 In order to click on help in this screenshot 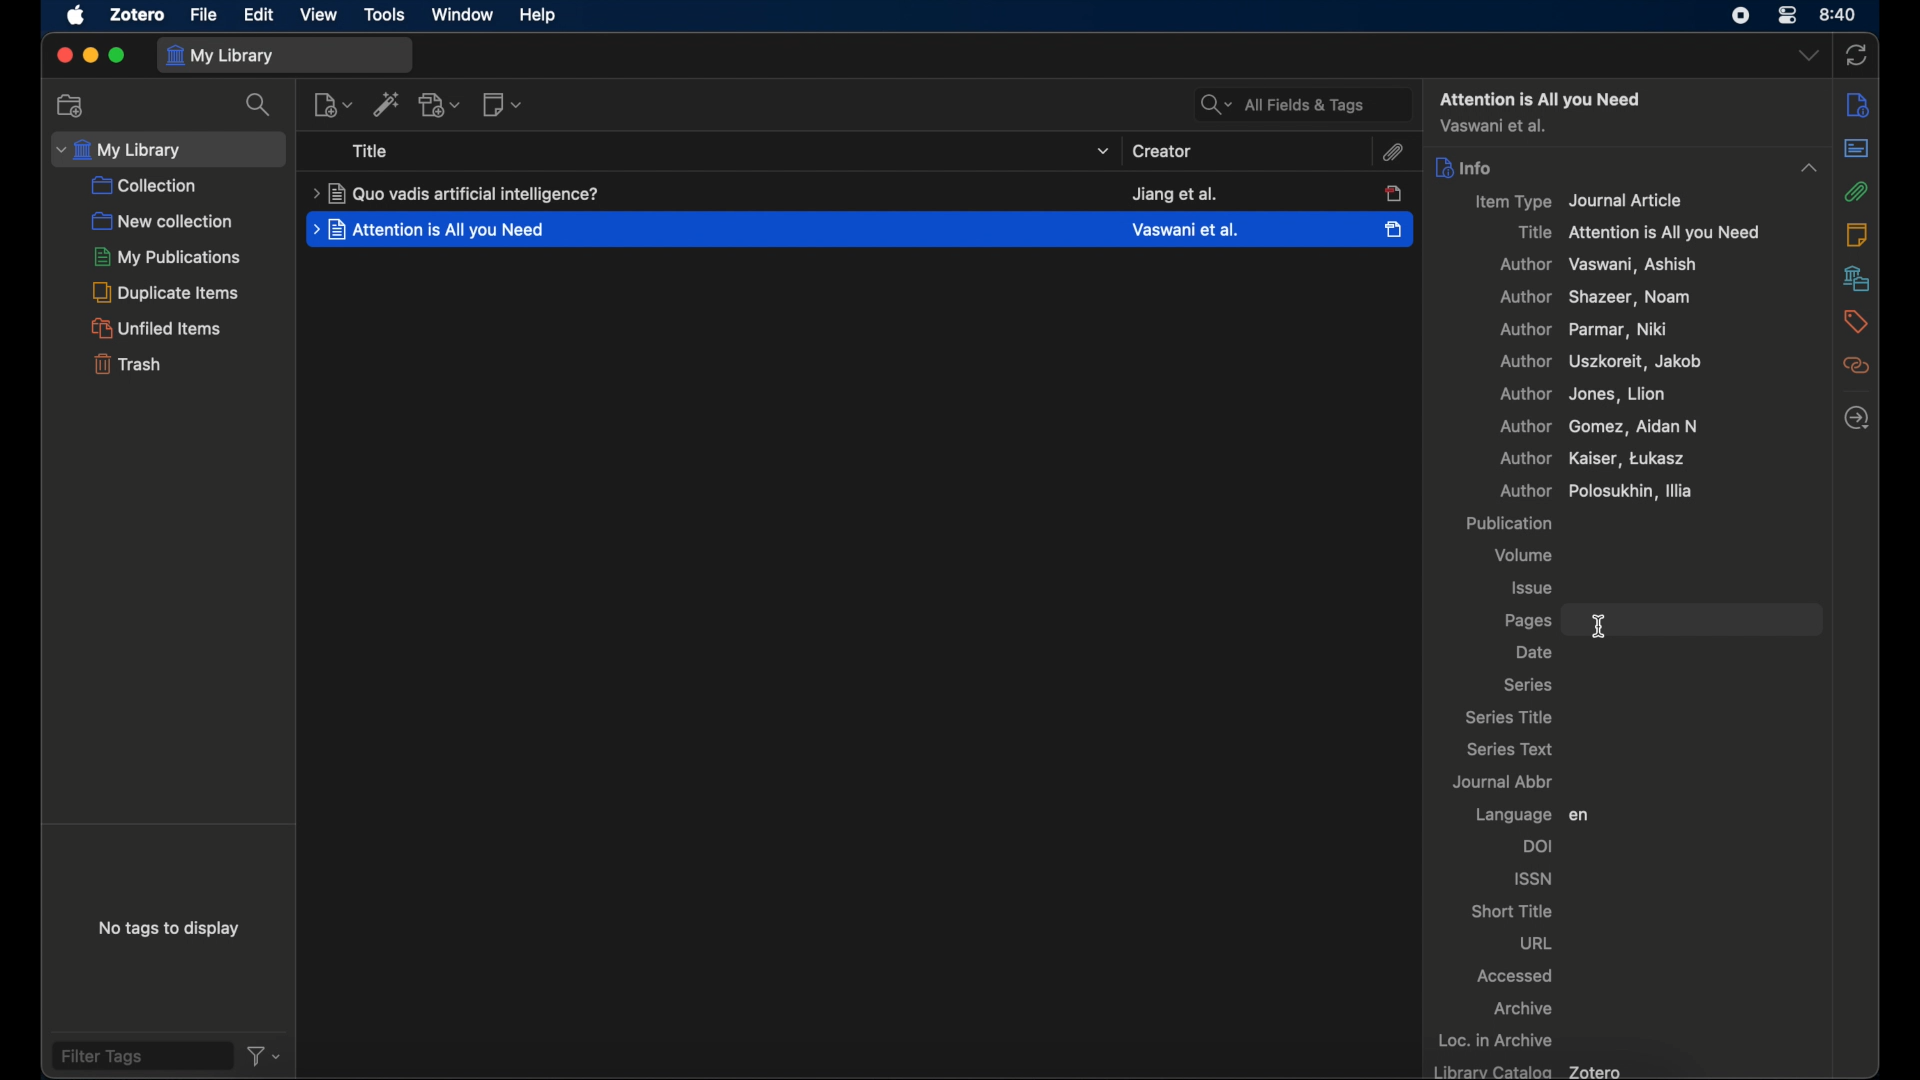, I will do `click(540, 16)`.